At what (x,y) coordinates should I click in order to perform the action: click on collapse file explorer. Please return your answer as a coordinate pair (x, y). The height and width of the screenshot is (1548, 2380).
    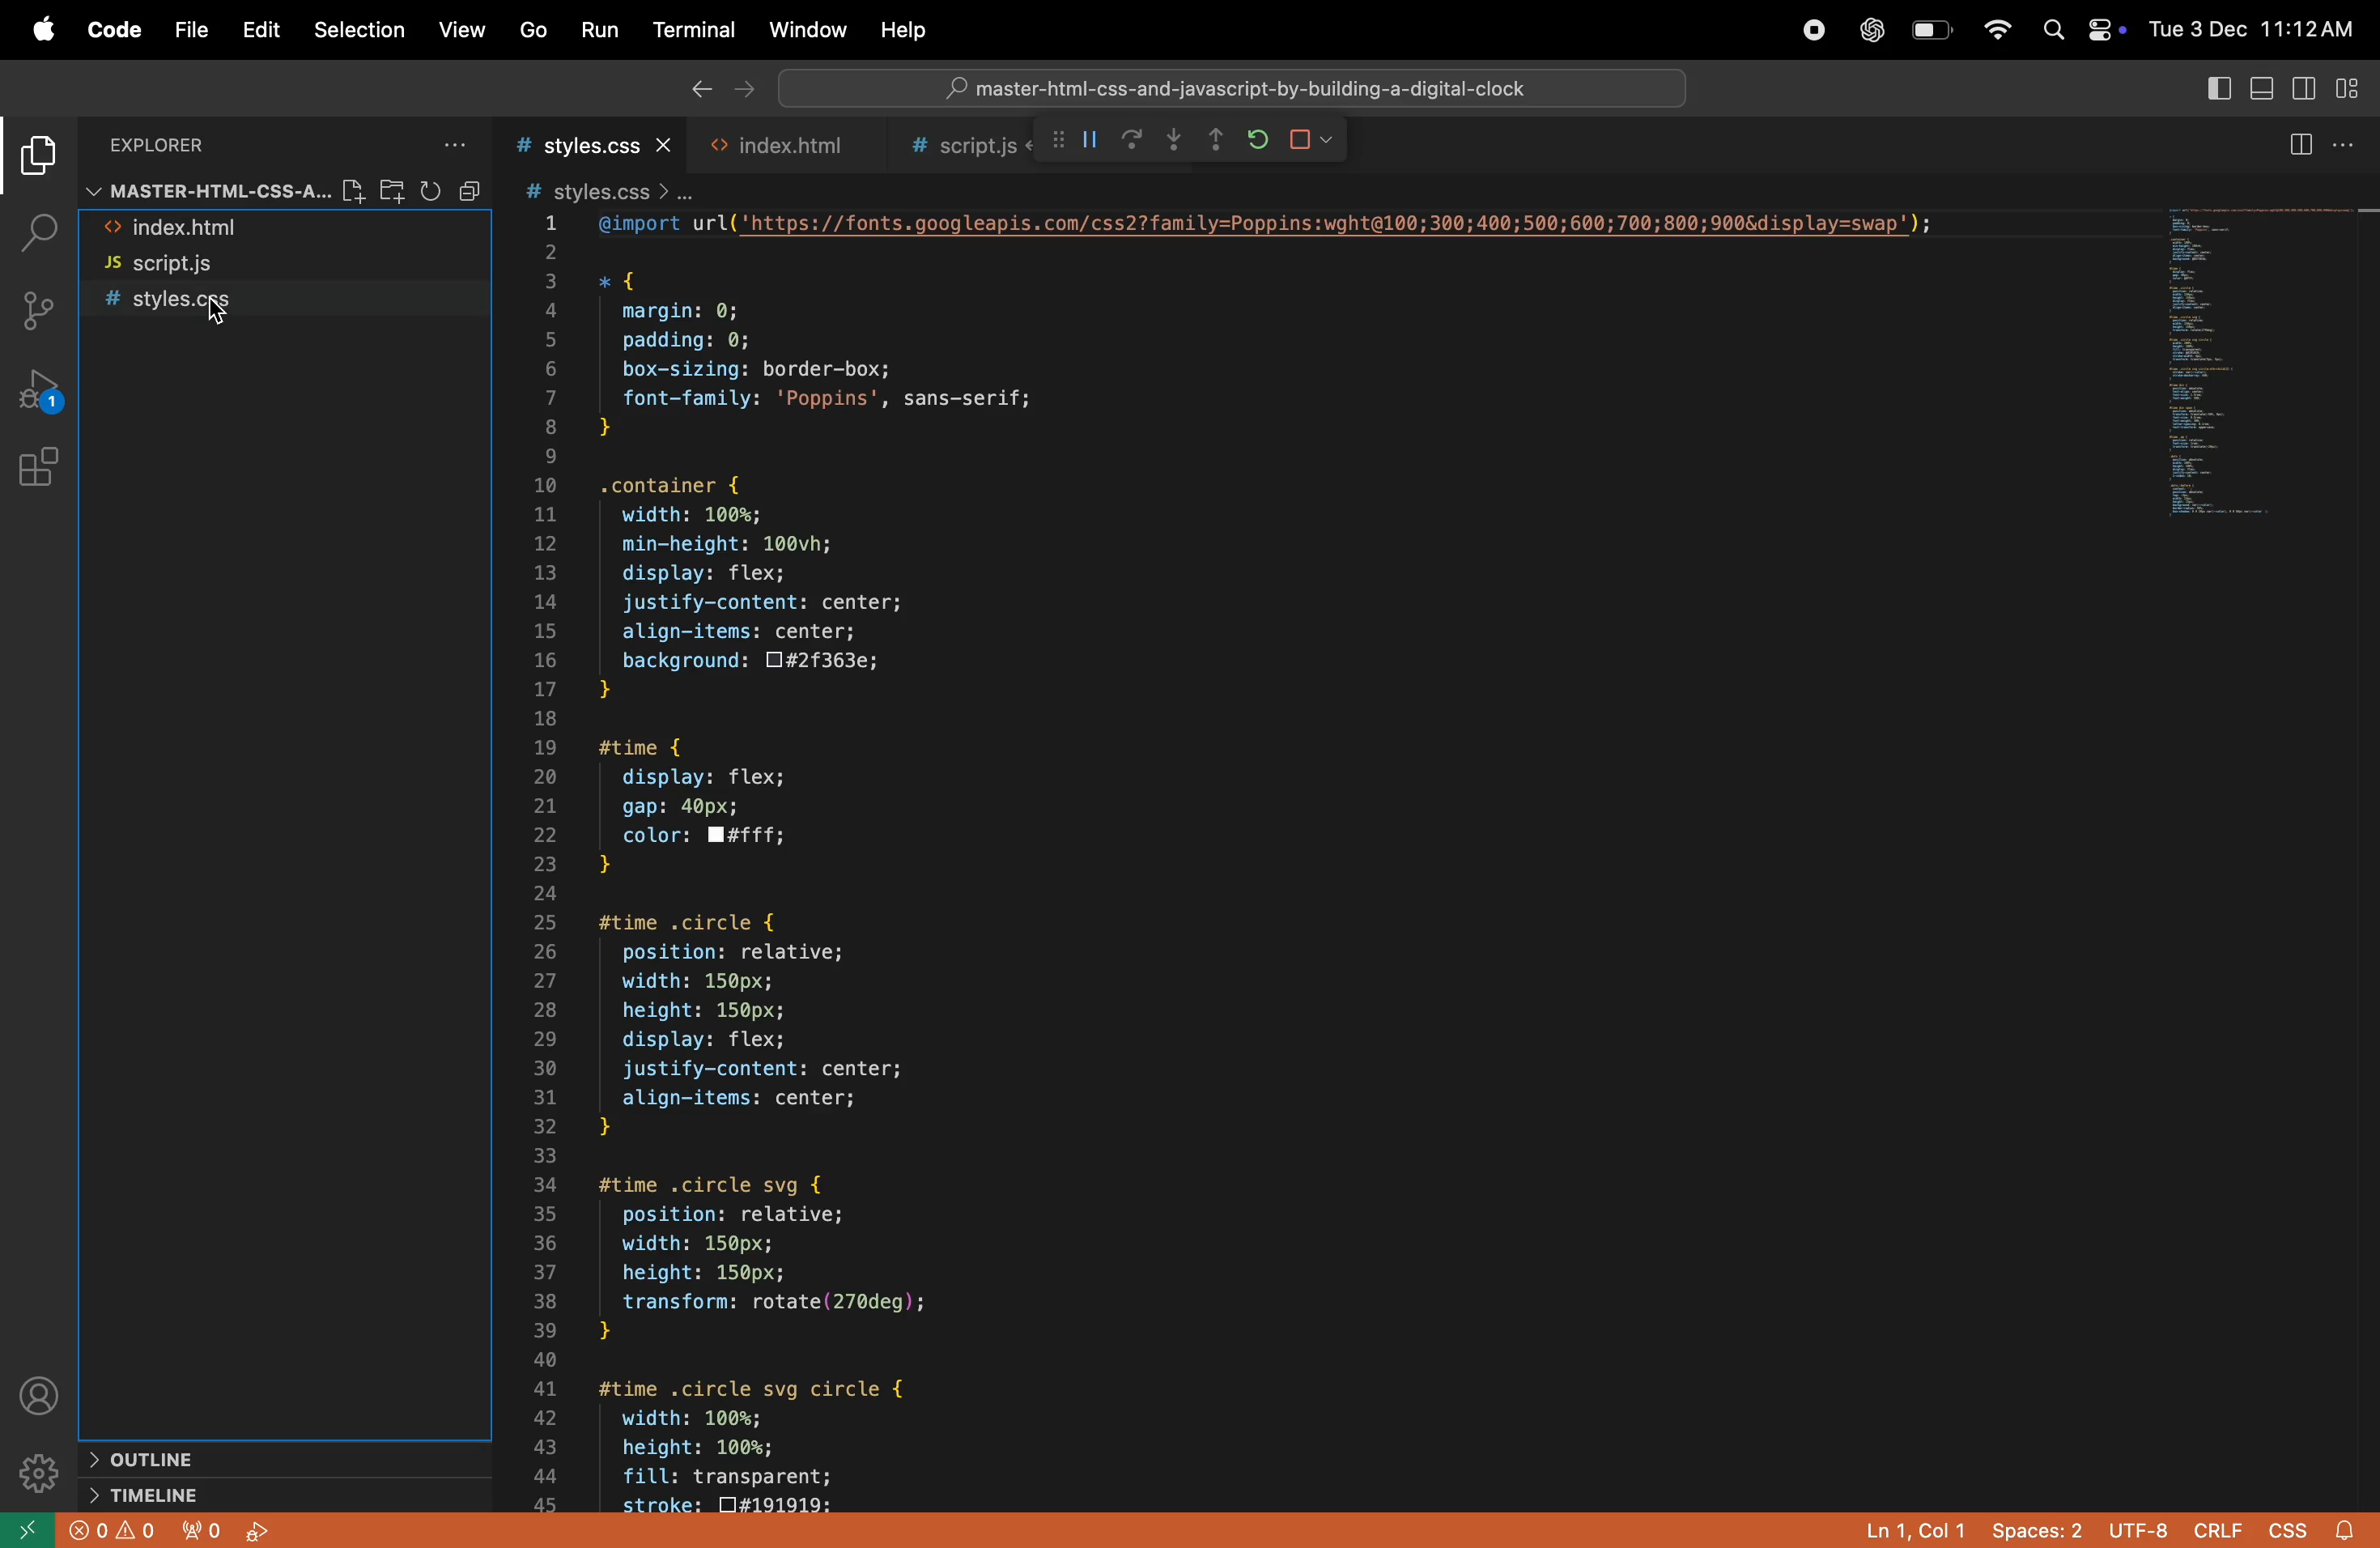
    Looking at the image, I should click on (471, 189).